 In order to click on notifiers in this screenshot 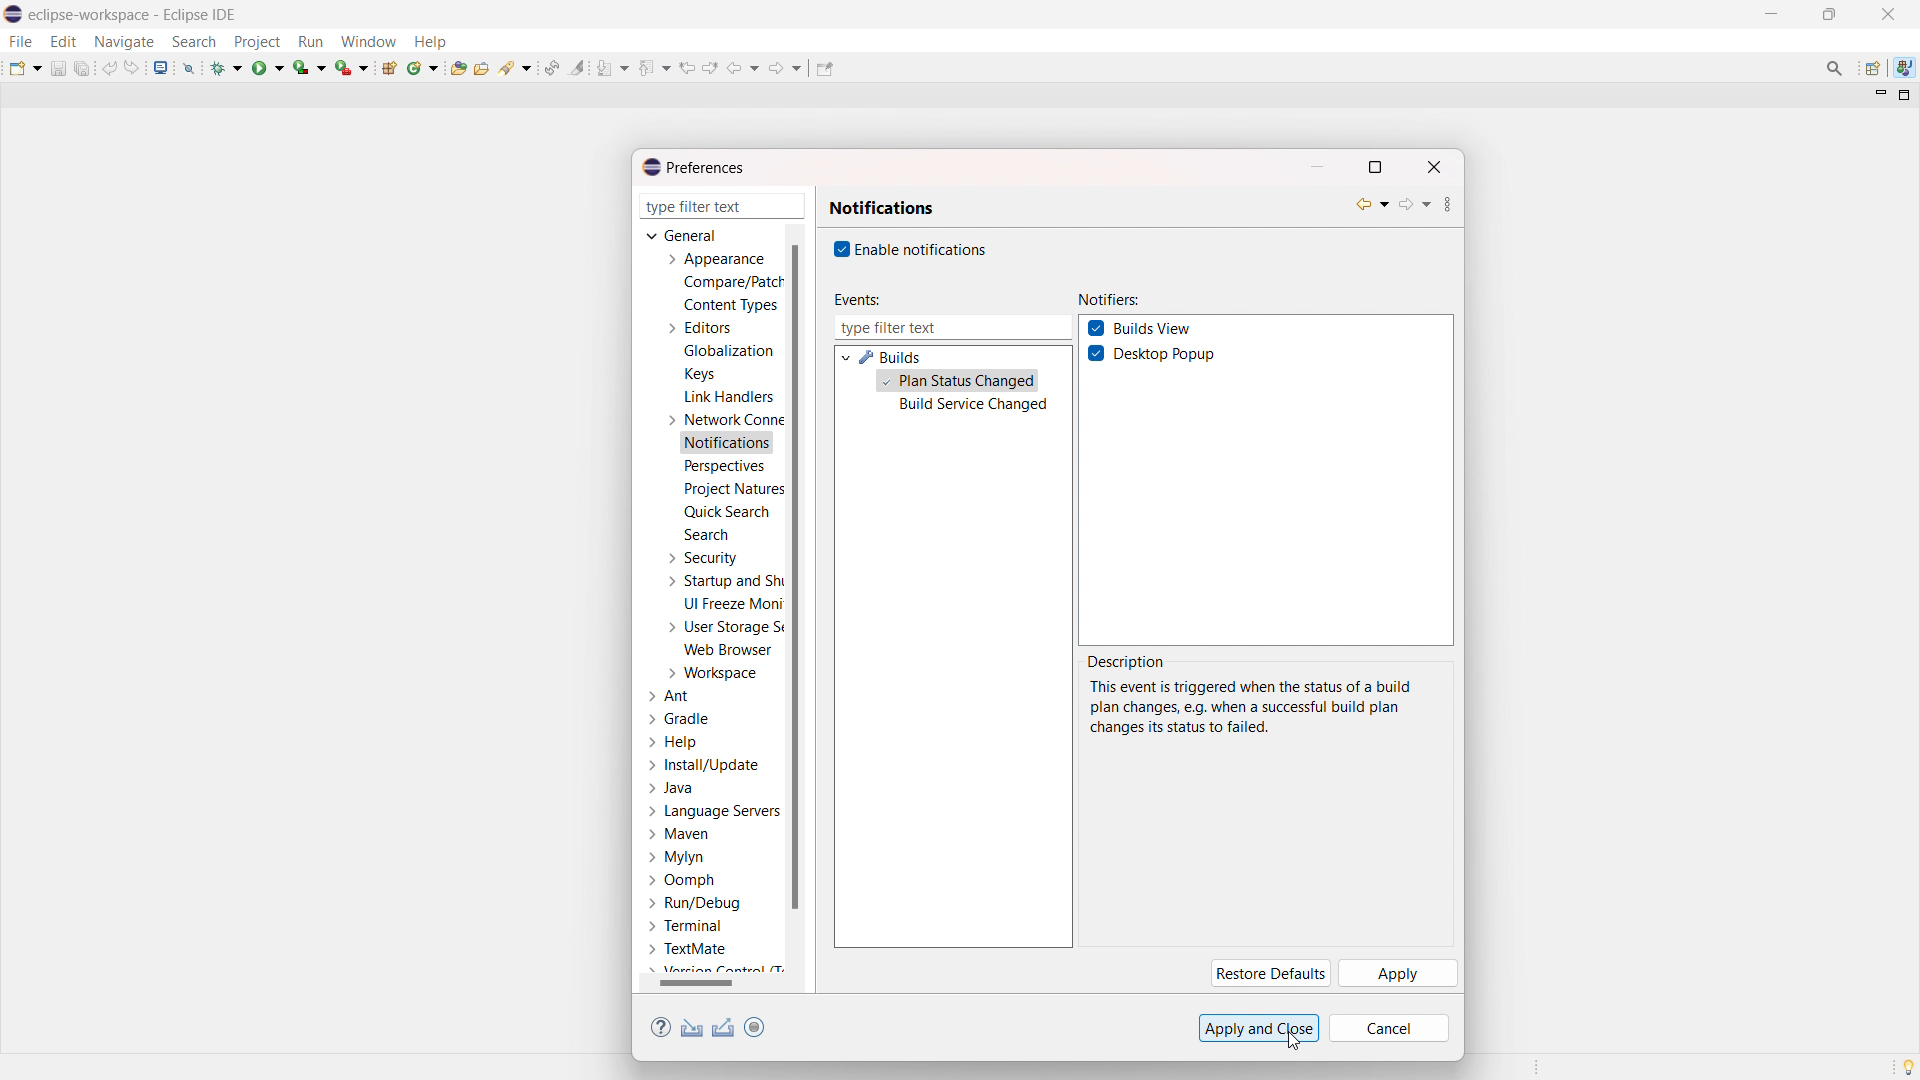, I will do `click(1109, 300)`.